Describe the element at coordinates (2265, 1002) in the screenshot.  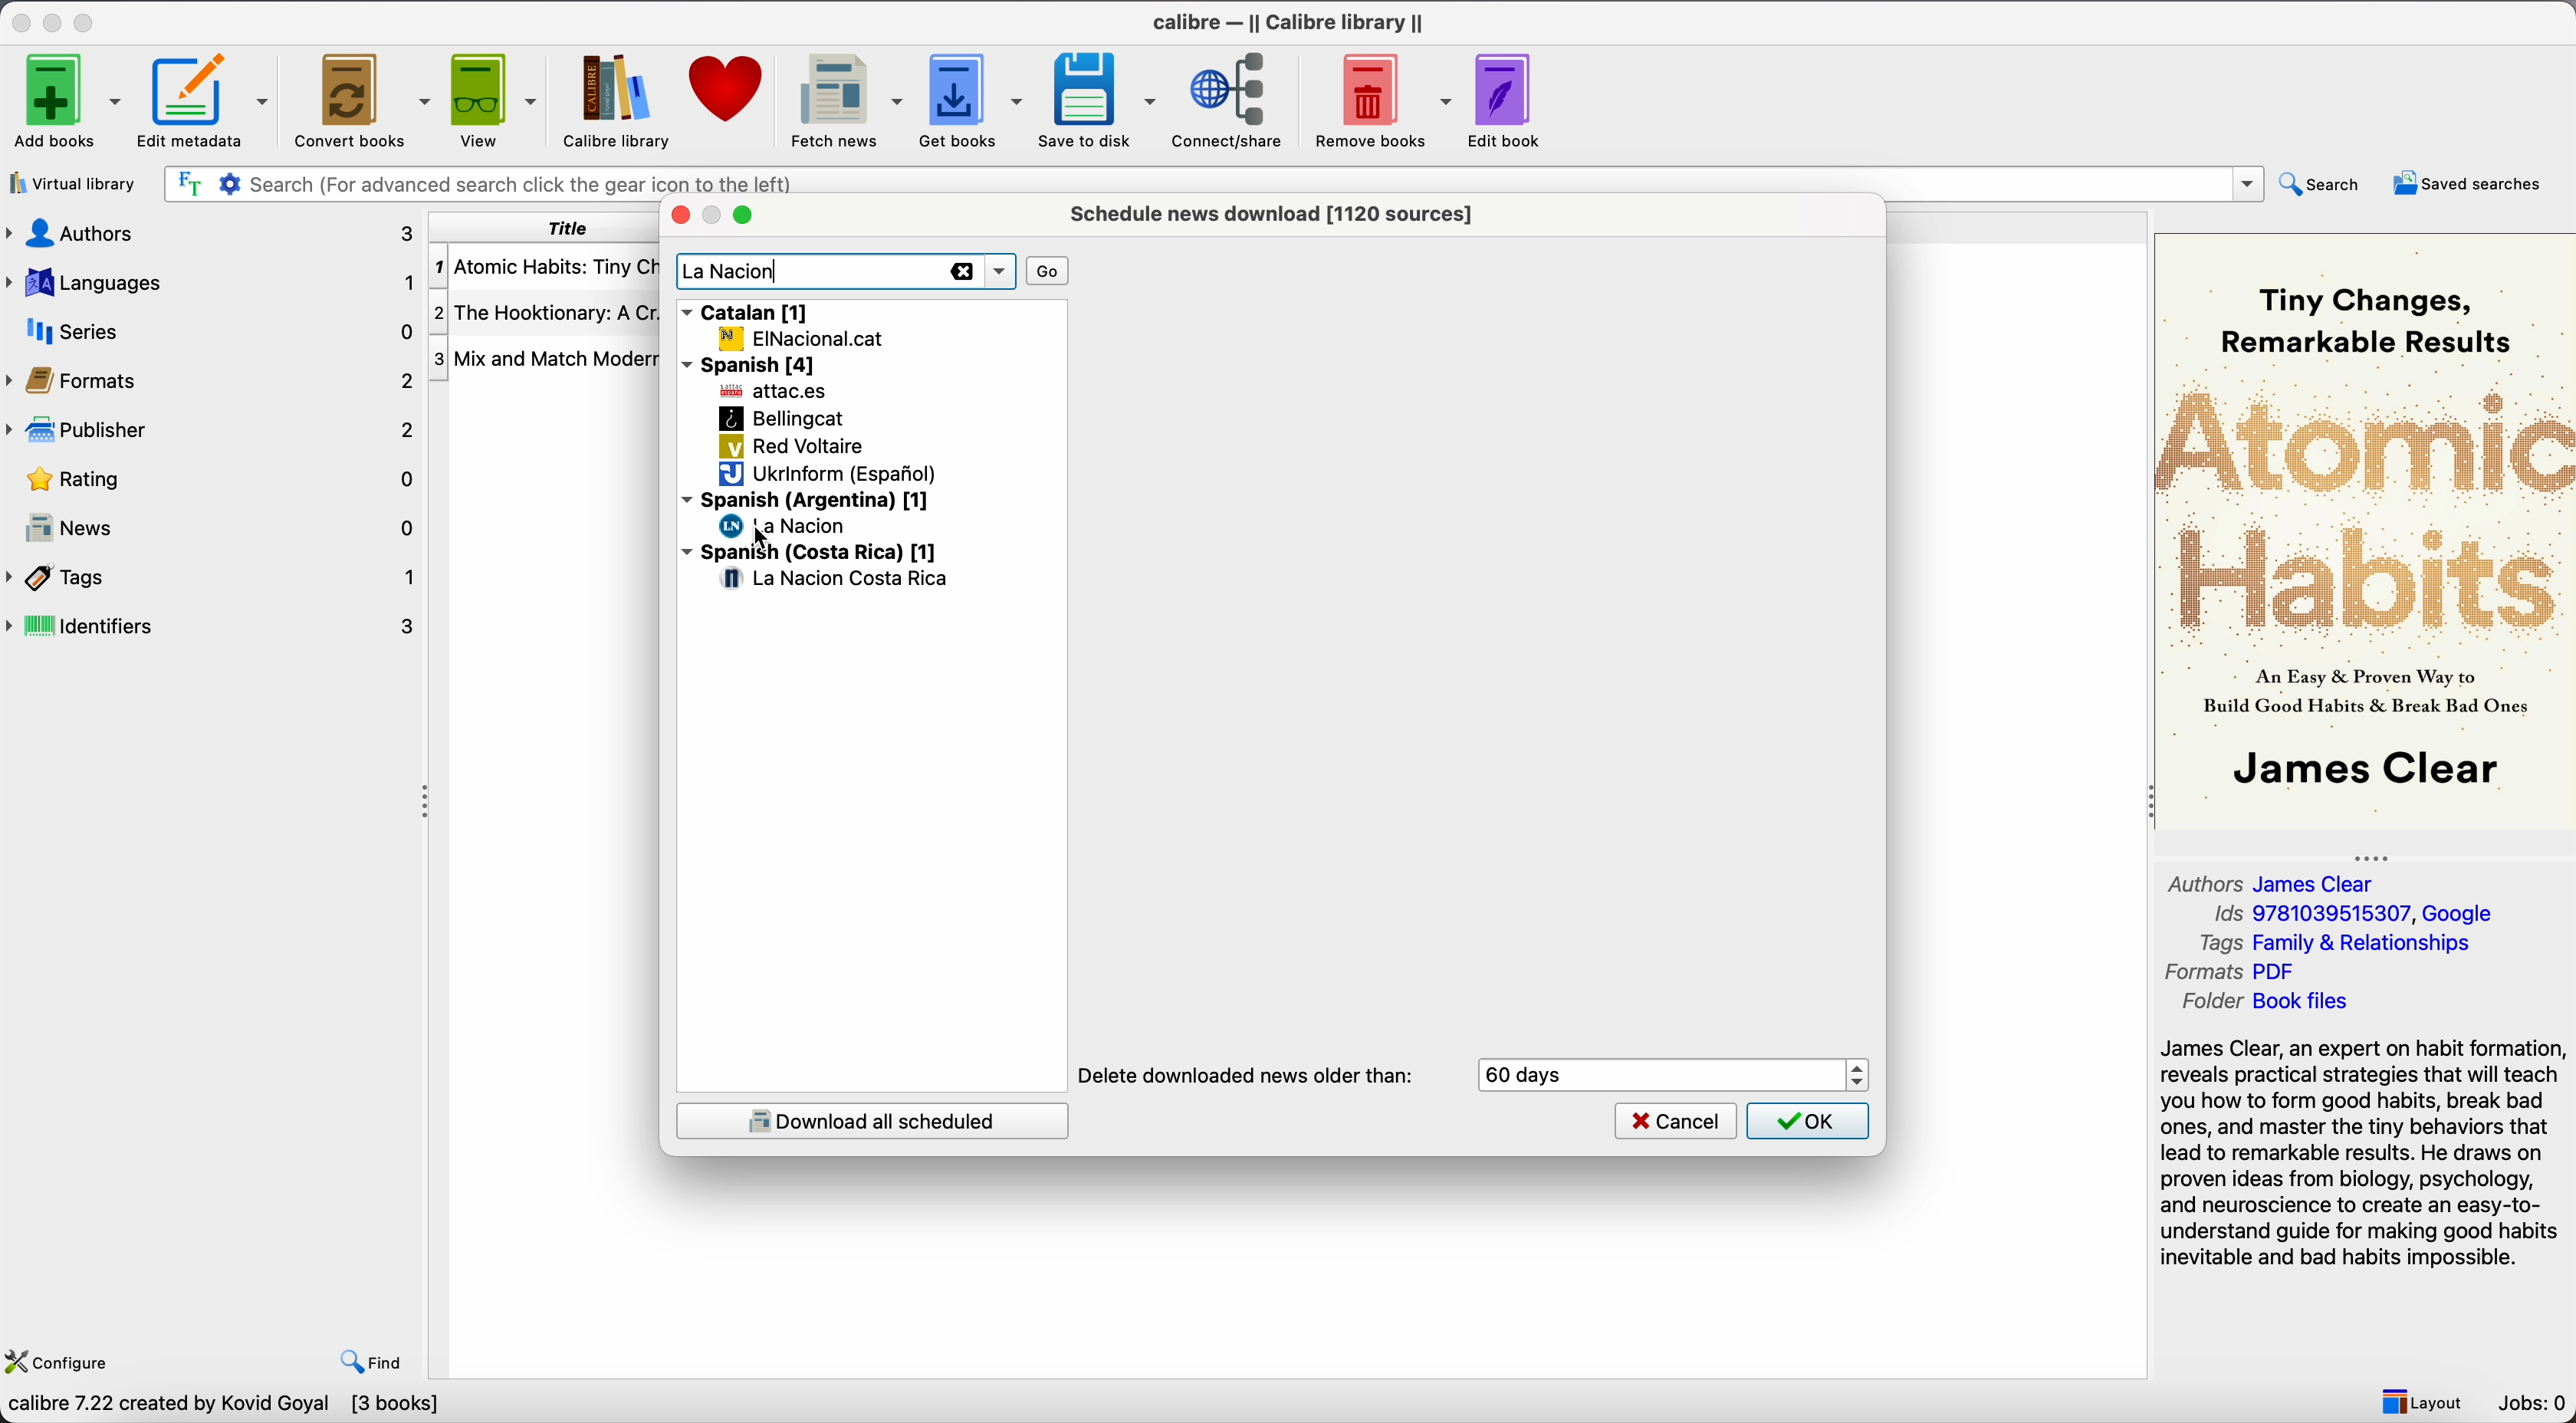
I see `Folder Book files` at that location.